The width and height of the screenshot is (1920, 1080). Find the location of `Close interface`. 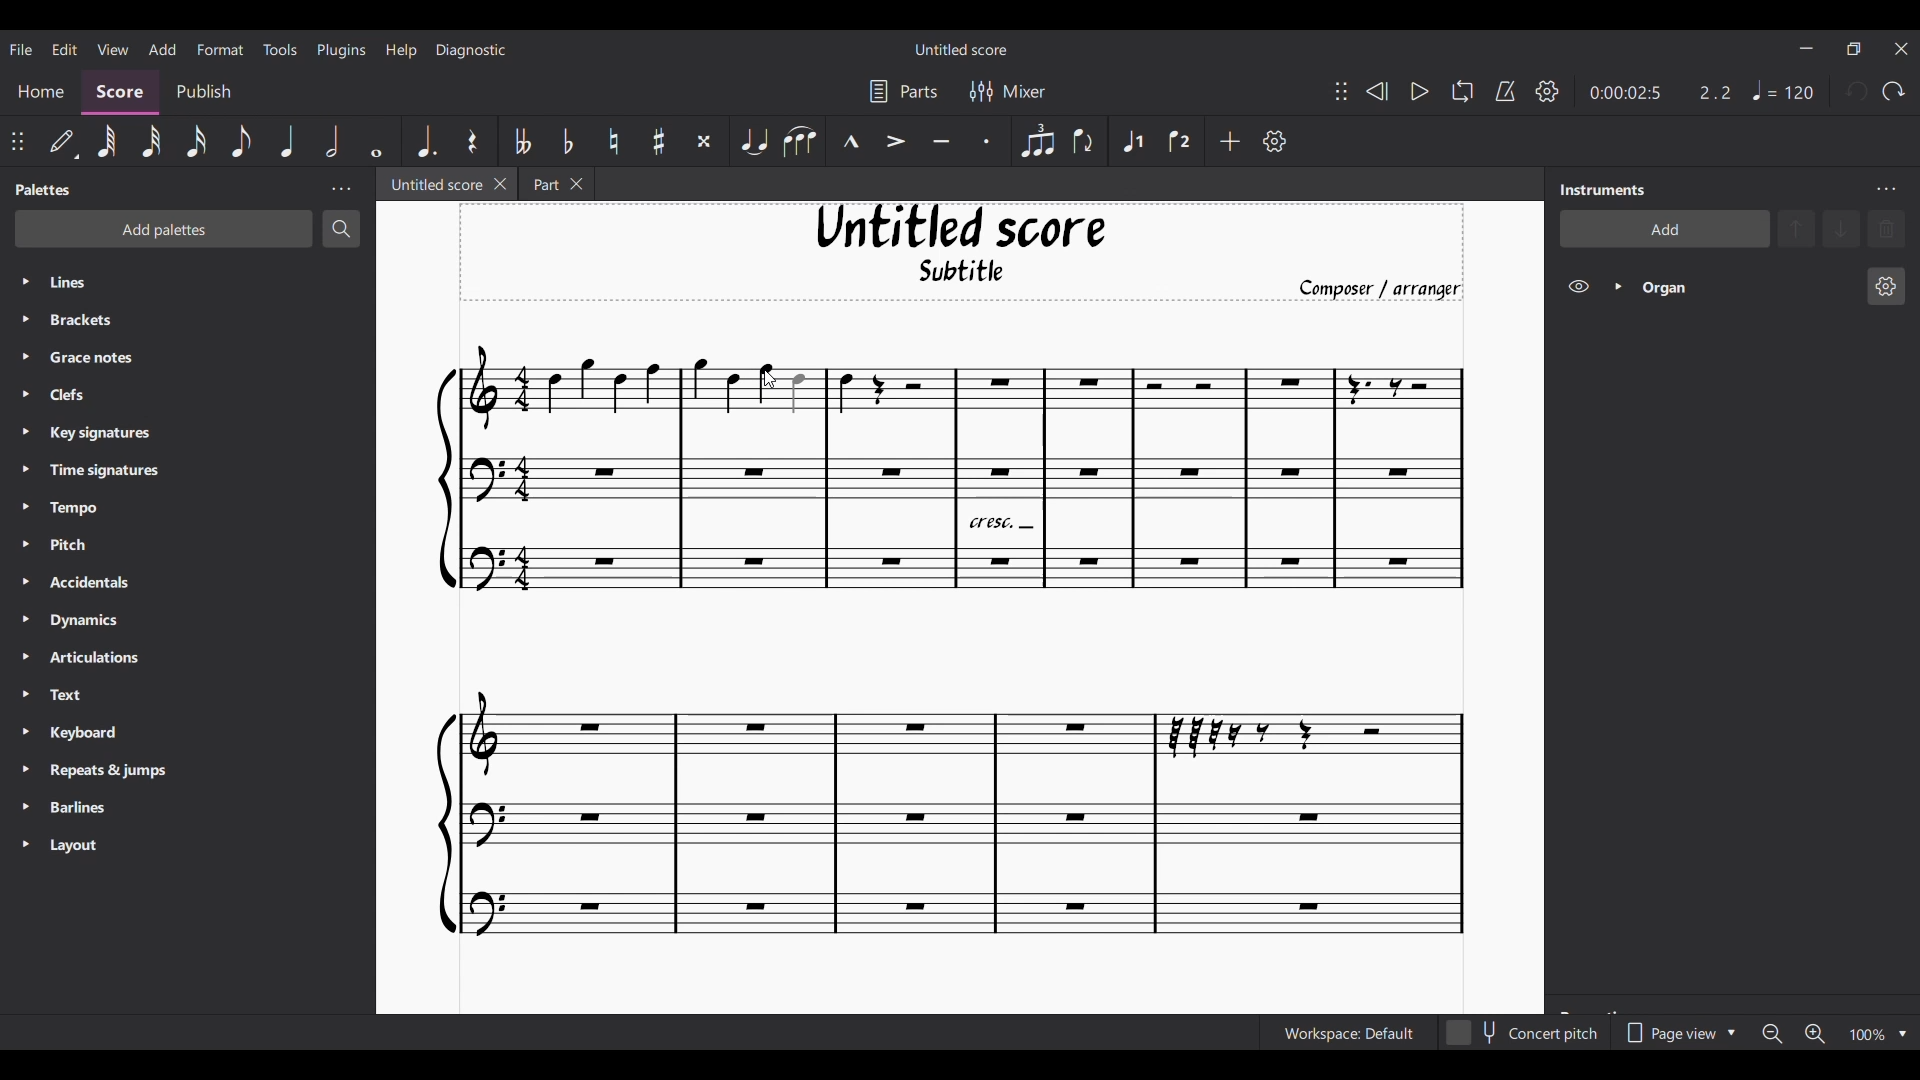

Close interface is located at coordinates (1901, 49).